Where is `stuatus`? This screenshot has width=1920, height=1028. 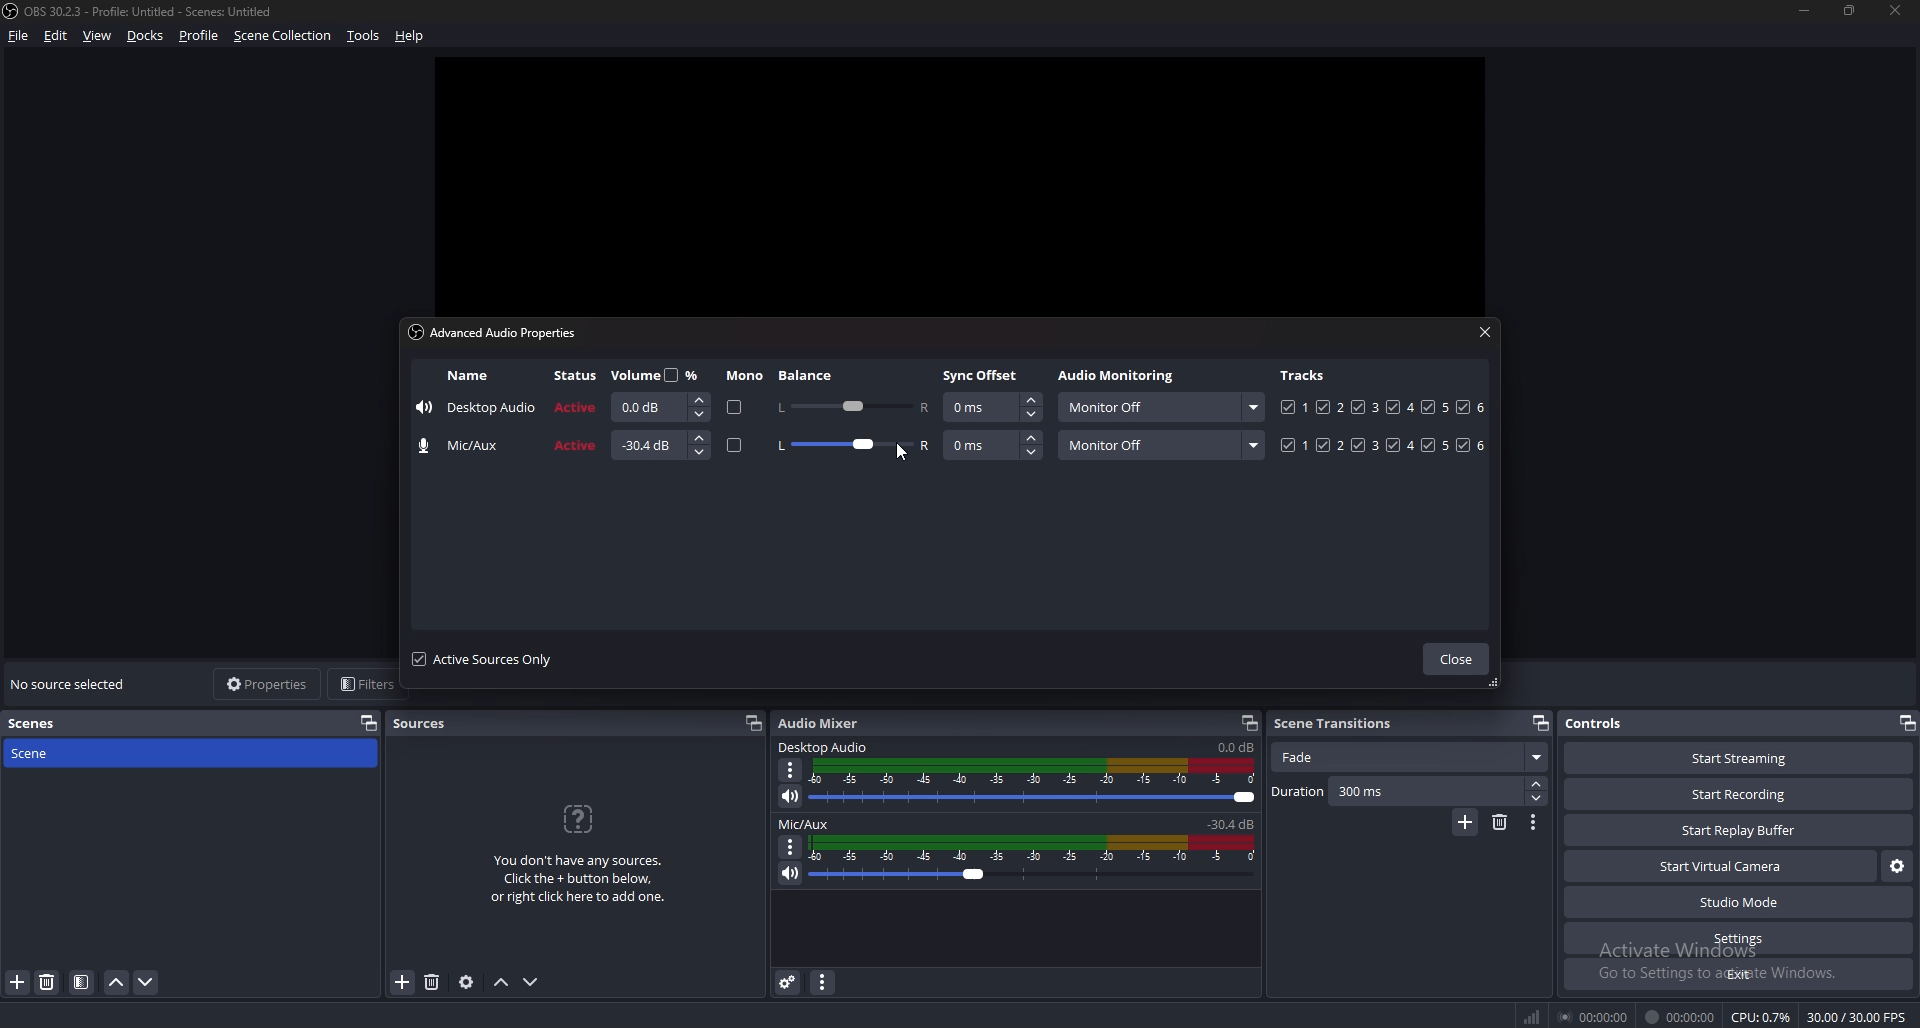 stuatus is located at coordinates (574, 446).